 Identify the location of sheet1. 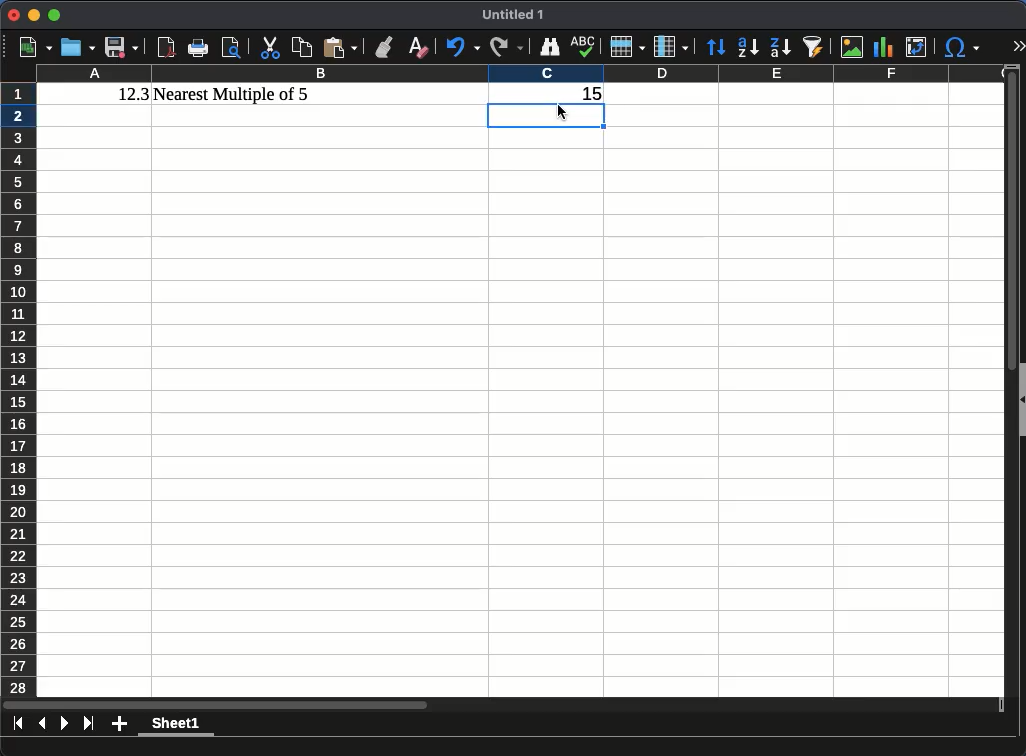
(177, 725).